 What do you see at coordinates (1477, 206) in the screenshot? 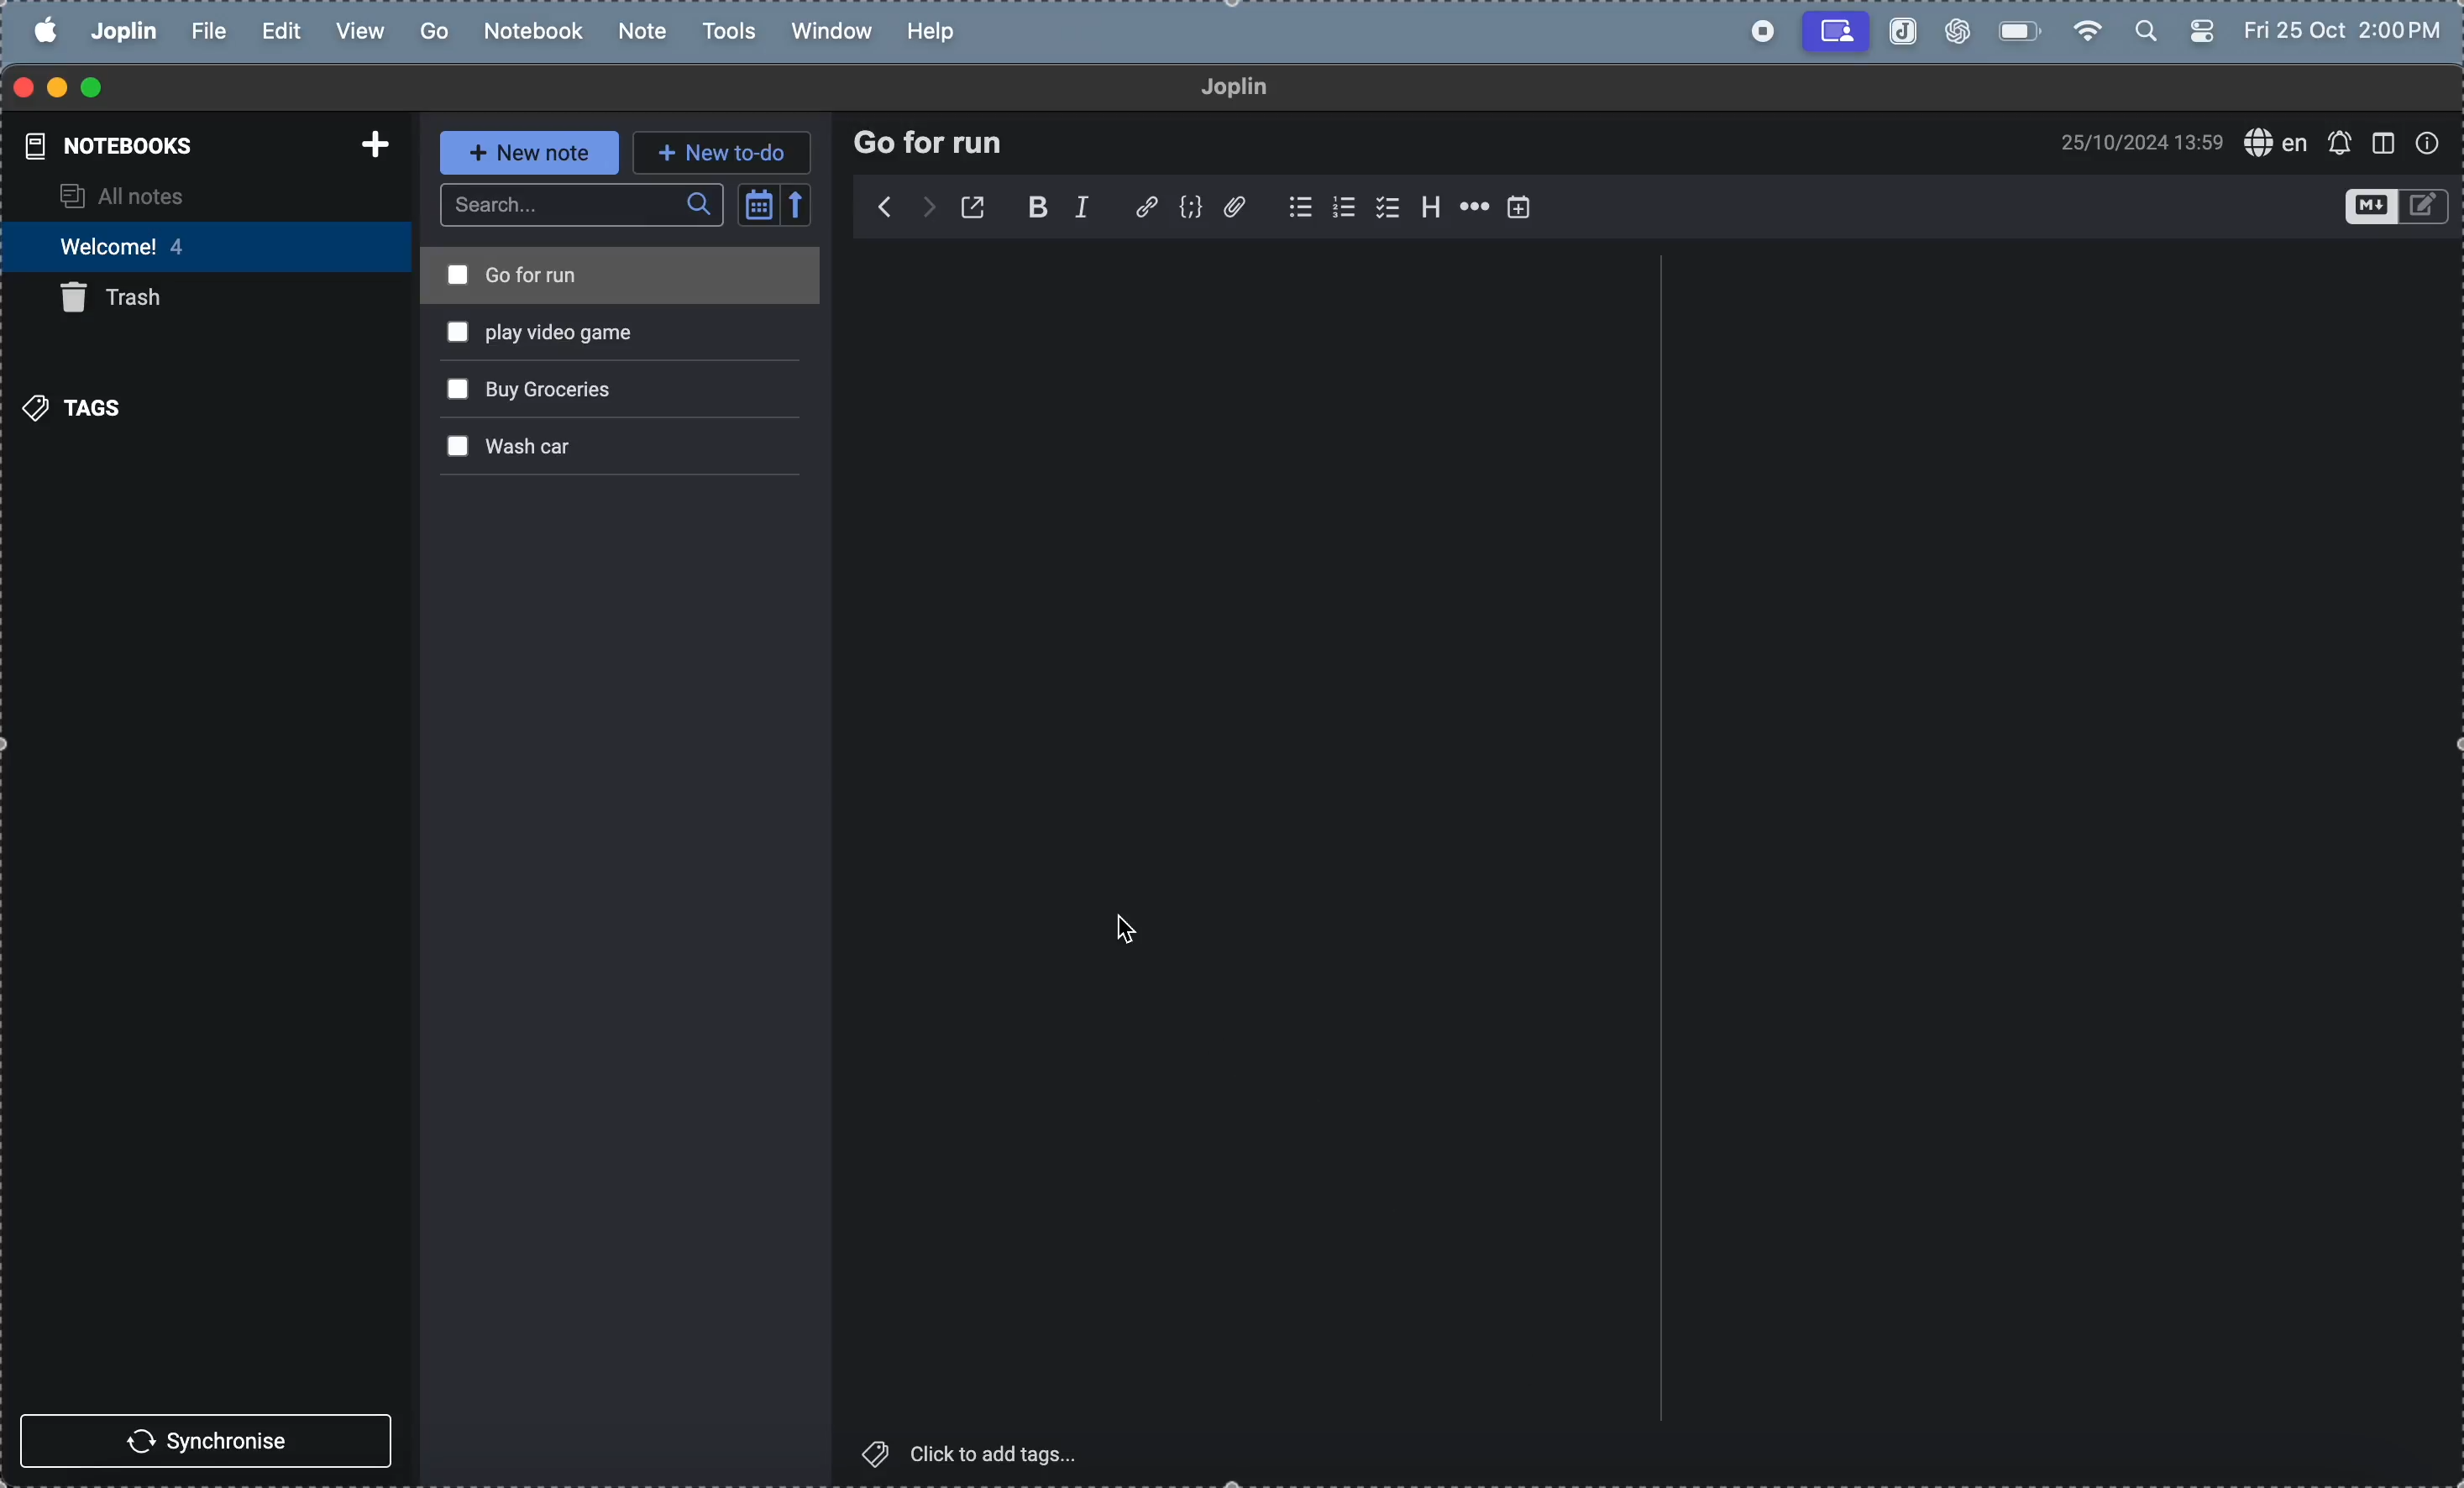
I see `horizontal lines` at bounding box center [1477, 206].